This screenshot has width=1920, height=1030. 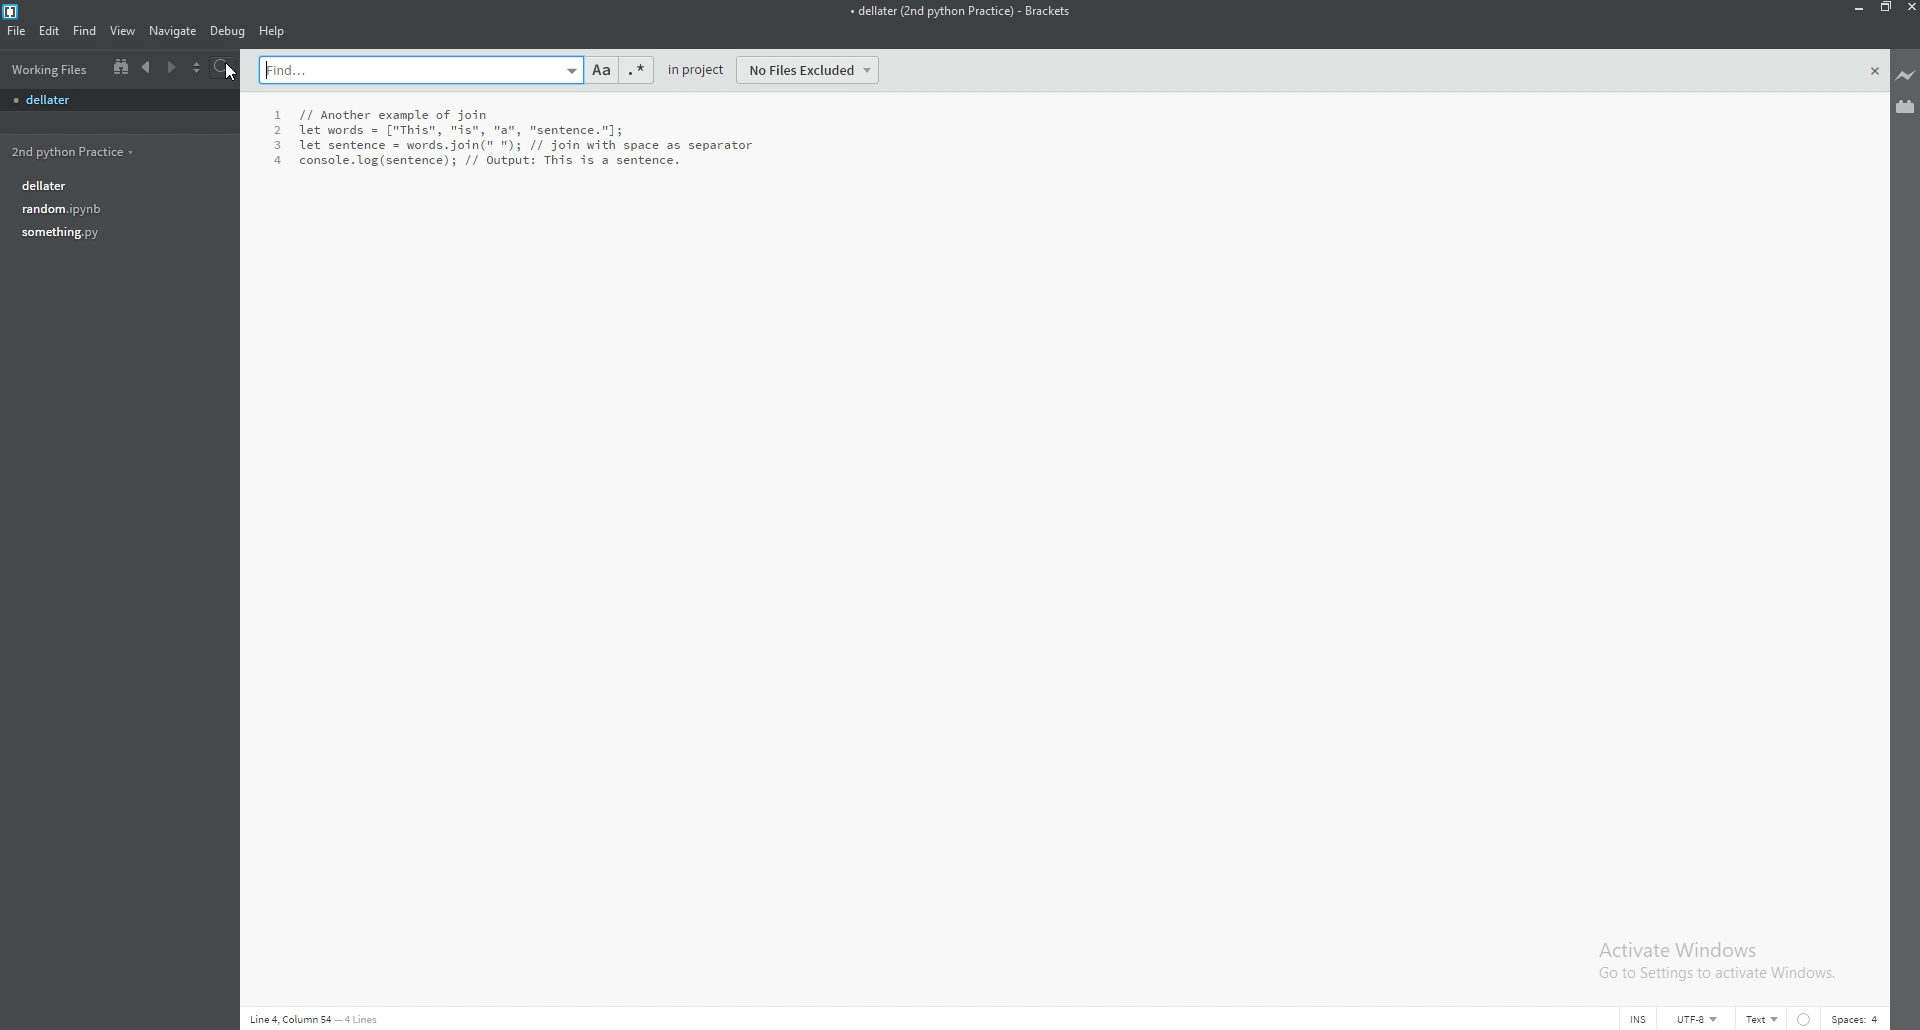 What do you see at coordinates (323, 1015) in the screenshot?
I see `Line 4,Colum 54- 4lines` at bounding box center [323, 1015].